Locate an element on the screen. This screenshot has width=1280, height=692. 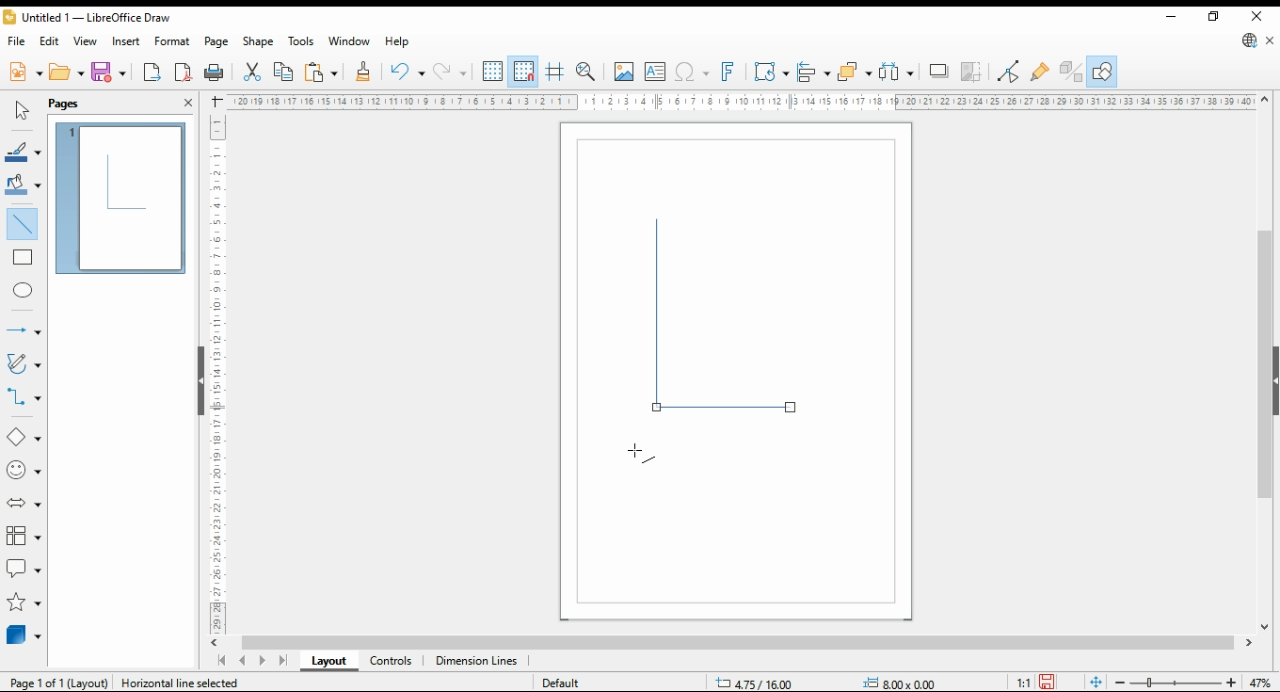
fill color is located at coordinates (22, 184).